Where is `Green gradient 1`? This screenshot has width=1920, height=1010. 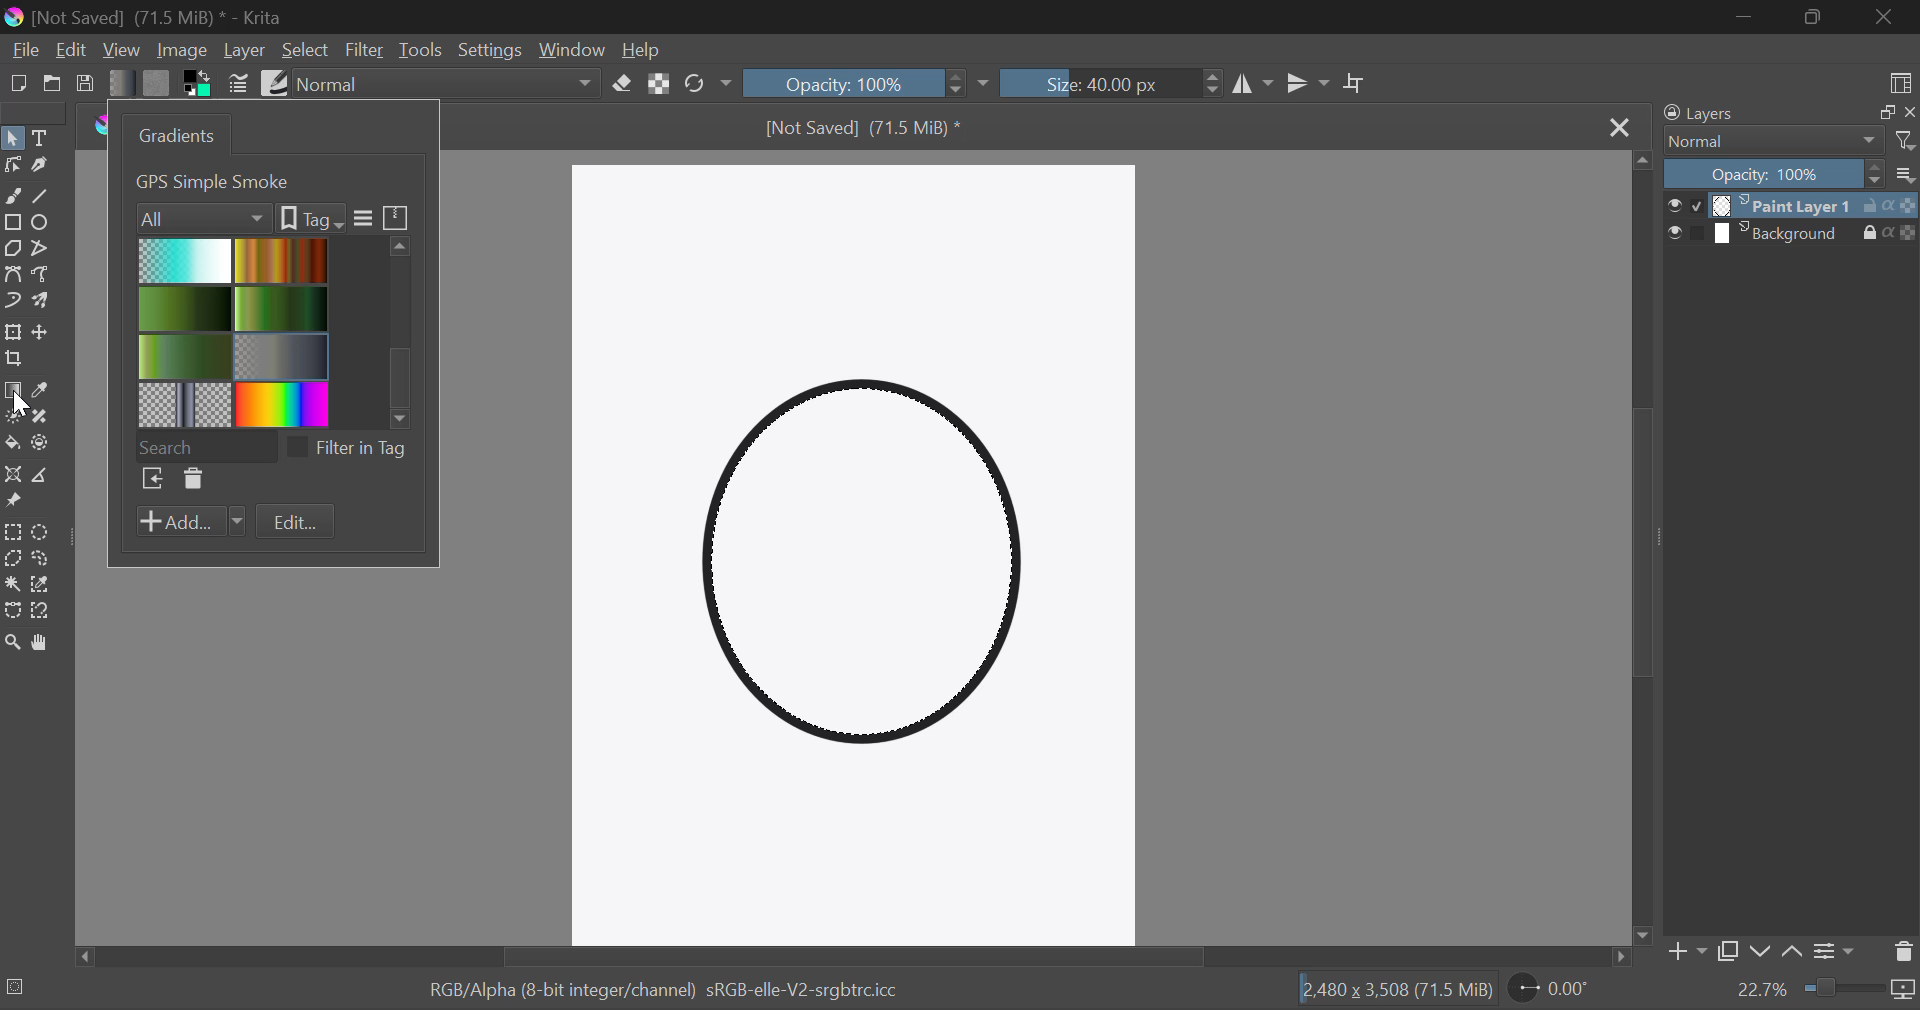
Green gradient 1 is located at coordinates (284, 310).